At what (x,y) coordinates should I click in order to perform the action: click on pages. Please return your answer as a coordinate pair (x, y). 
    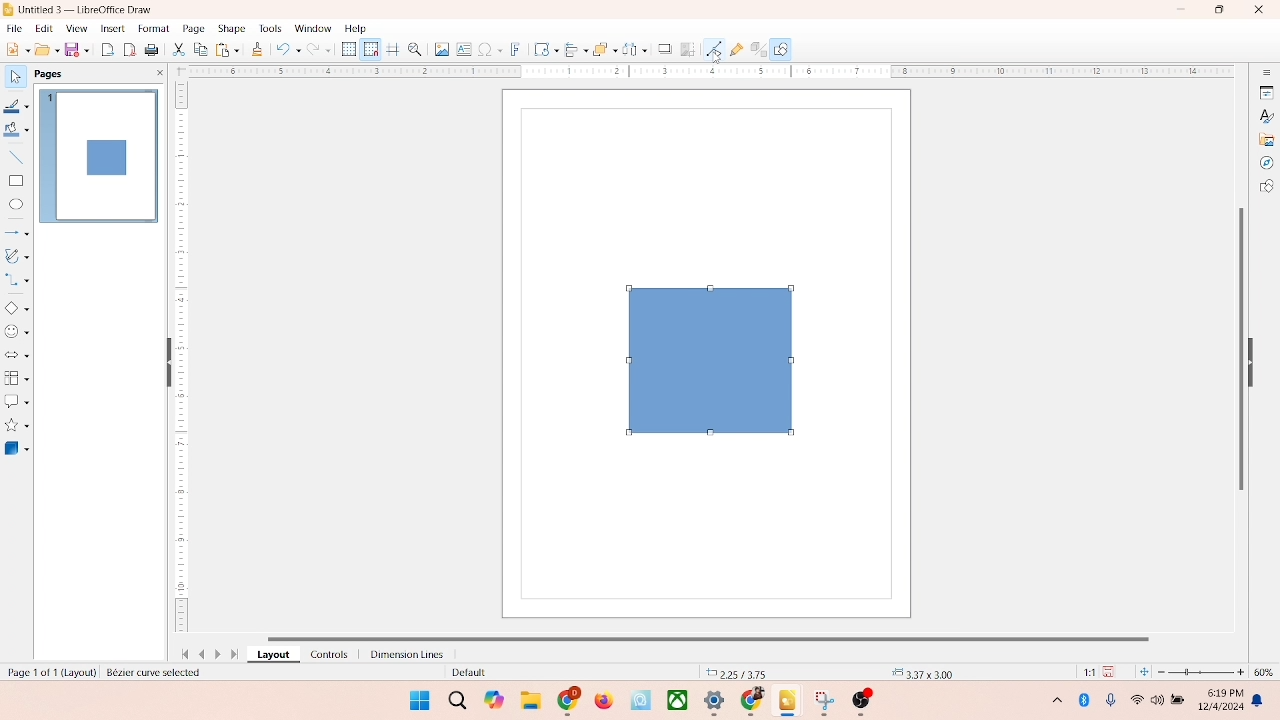
    Looking at the image, I should click on (47, 72).